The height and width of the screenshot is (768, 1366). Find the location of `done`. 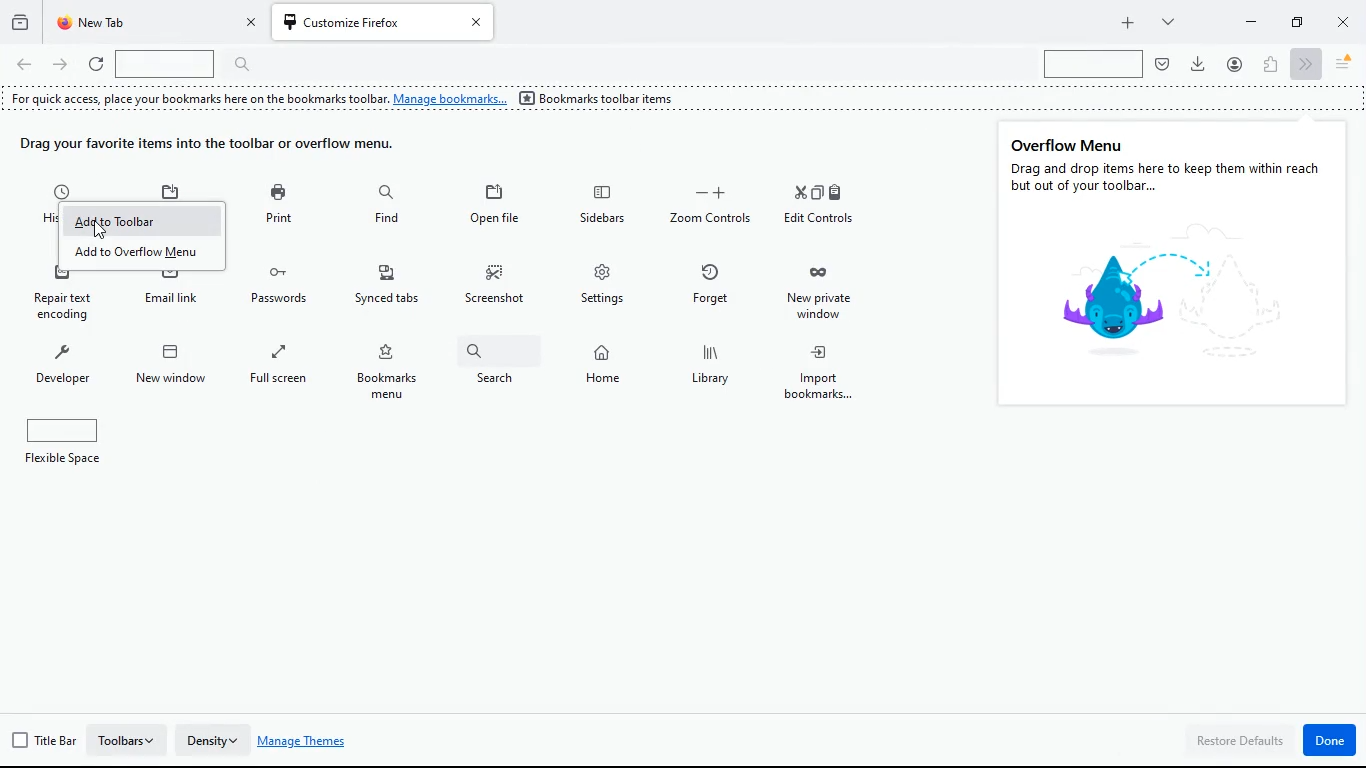

done is located at coordinates (1331, 740).